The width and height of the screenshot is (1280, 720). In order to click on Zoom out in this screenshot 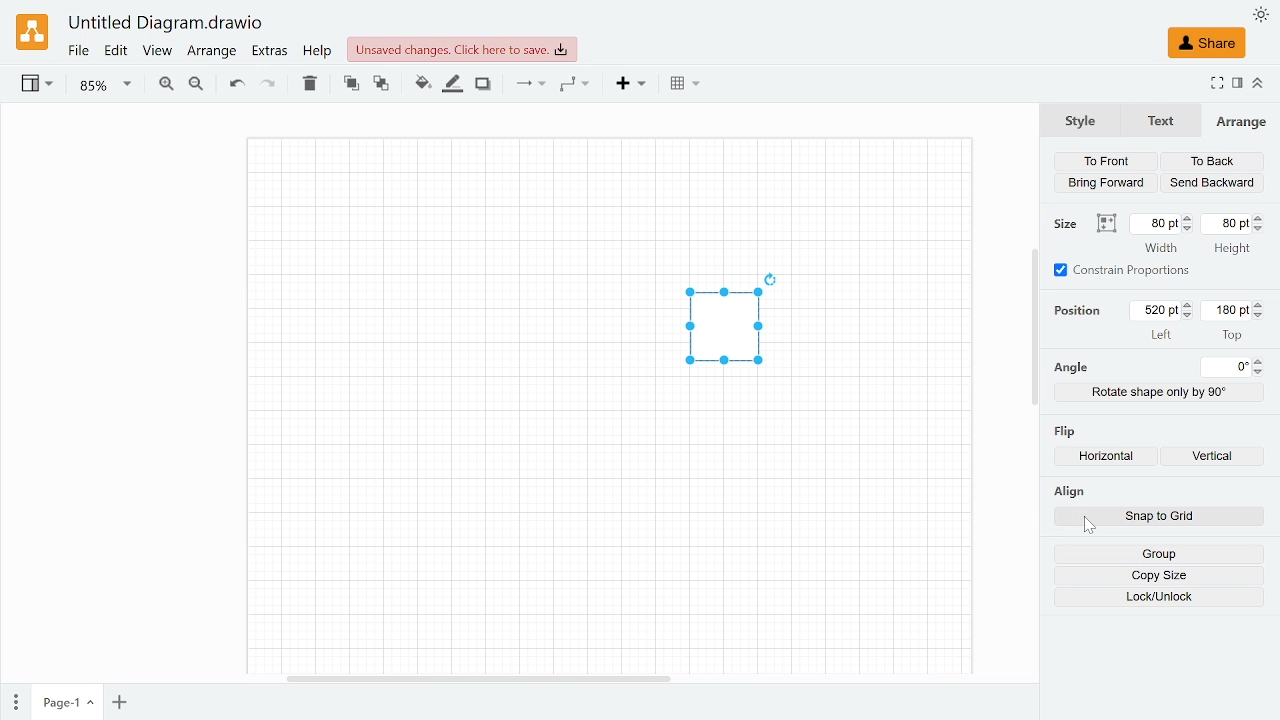, I will do `click(196, 86)`.